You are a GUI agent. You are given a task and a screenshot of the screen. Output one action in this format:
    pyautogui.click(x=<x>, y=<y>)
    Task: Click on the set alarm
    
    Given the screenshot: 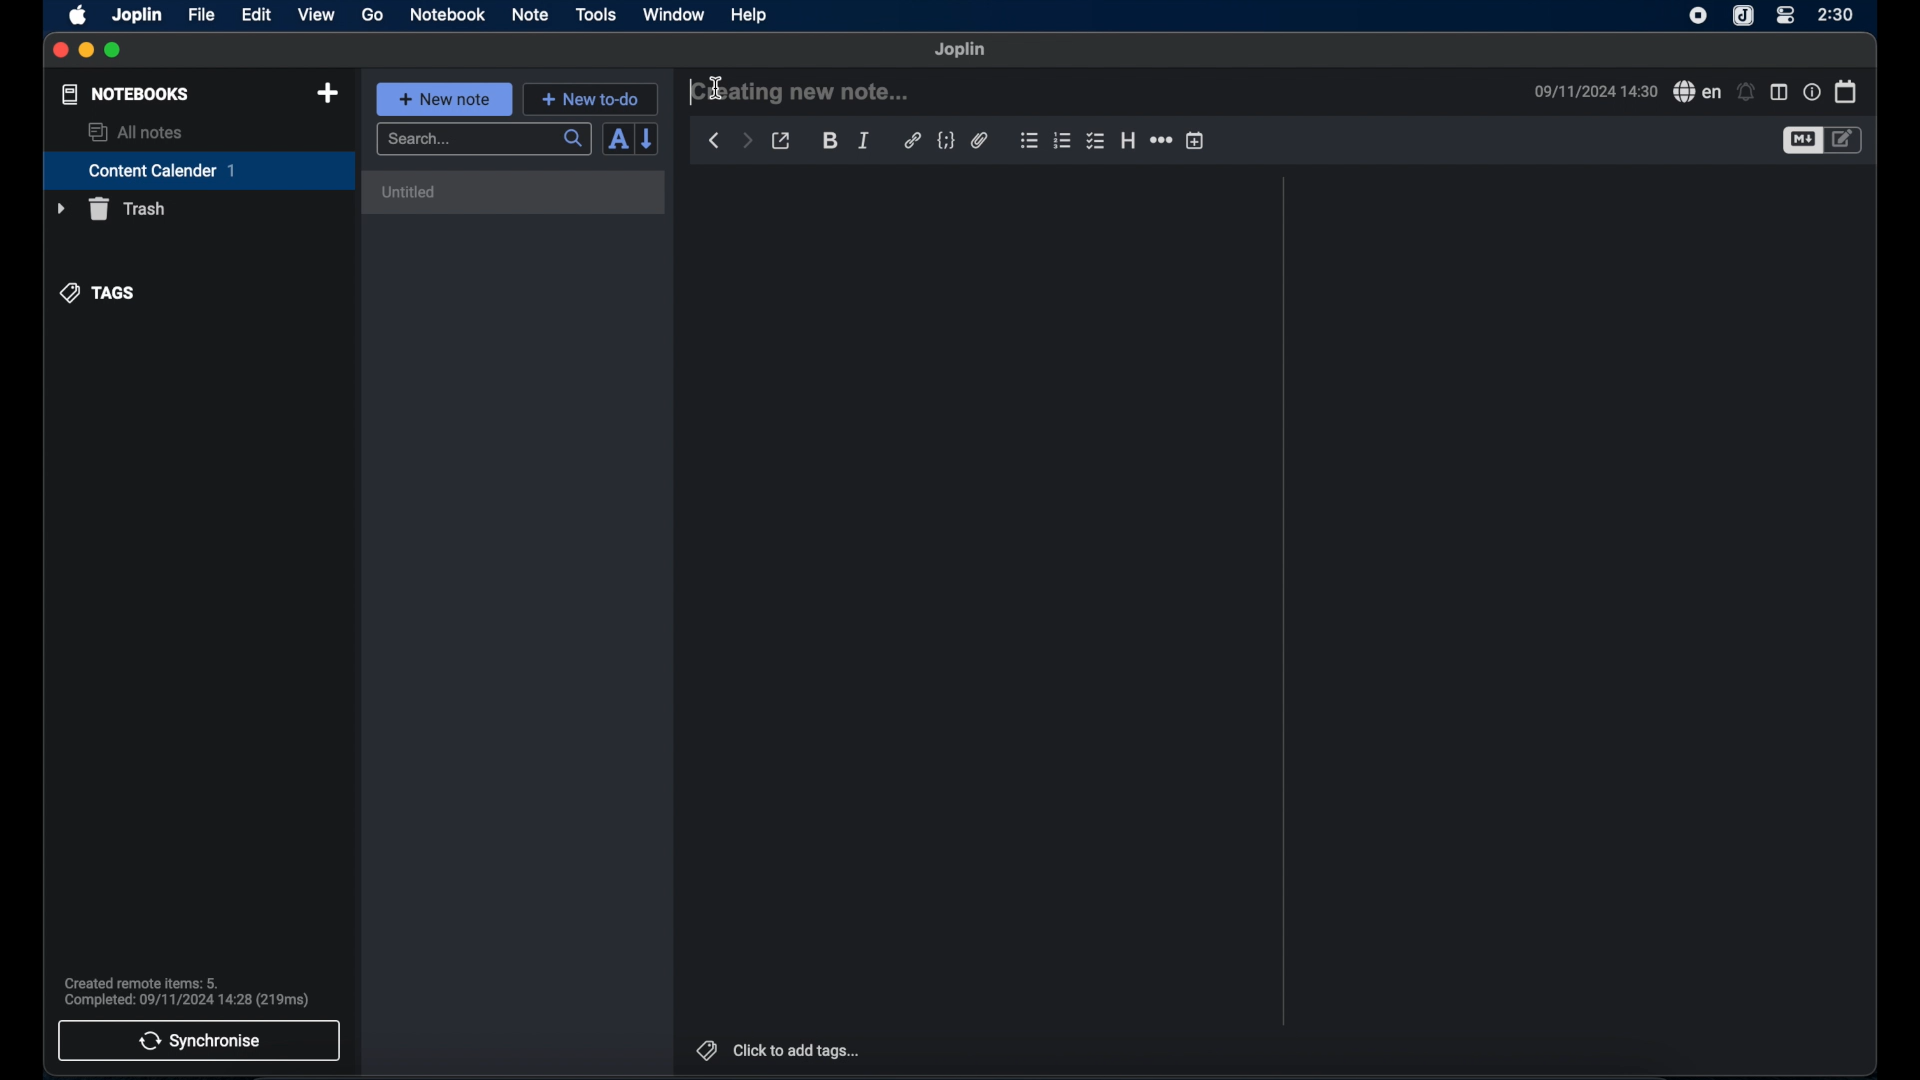 What is the action you would take?
    pyautogui.click(x=1746, y=91)
    